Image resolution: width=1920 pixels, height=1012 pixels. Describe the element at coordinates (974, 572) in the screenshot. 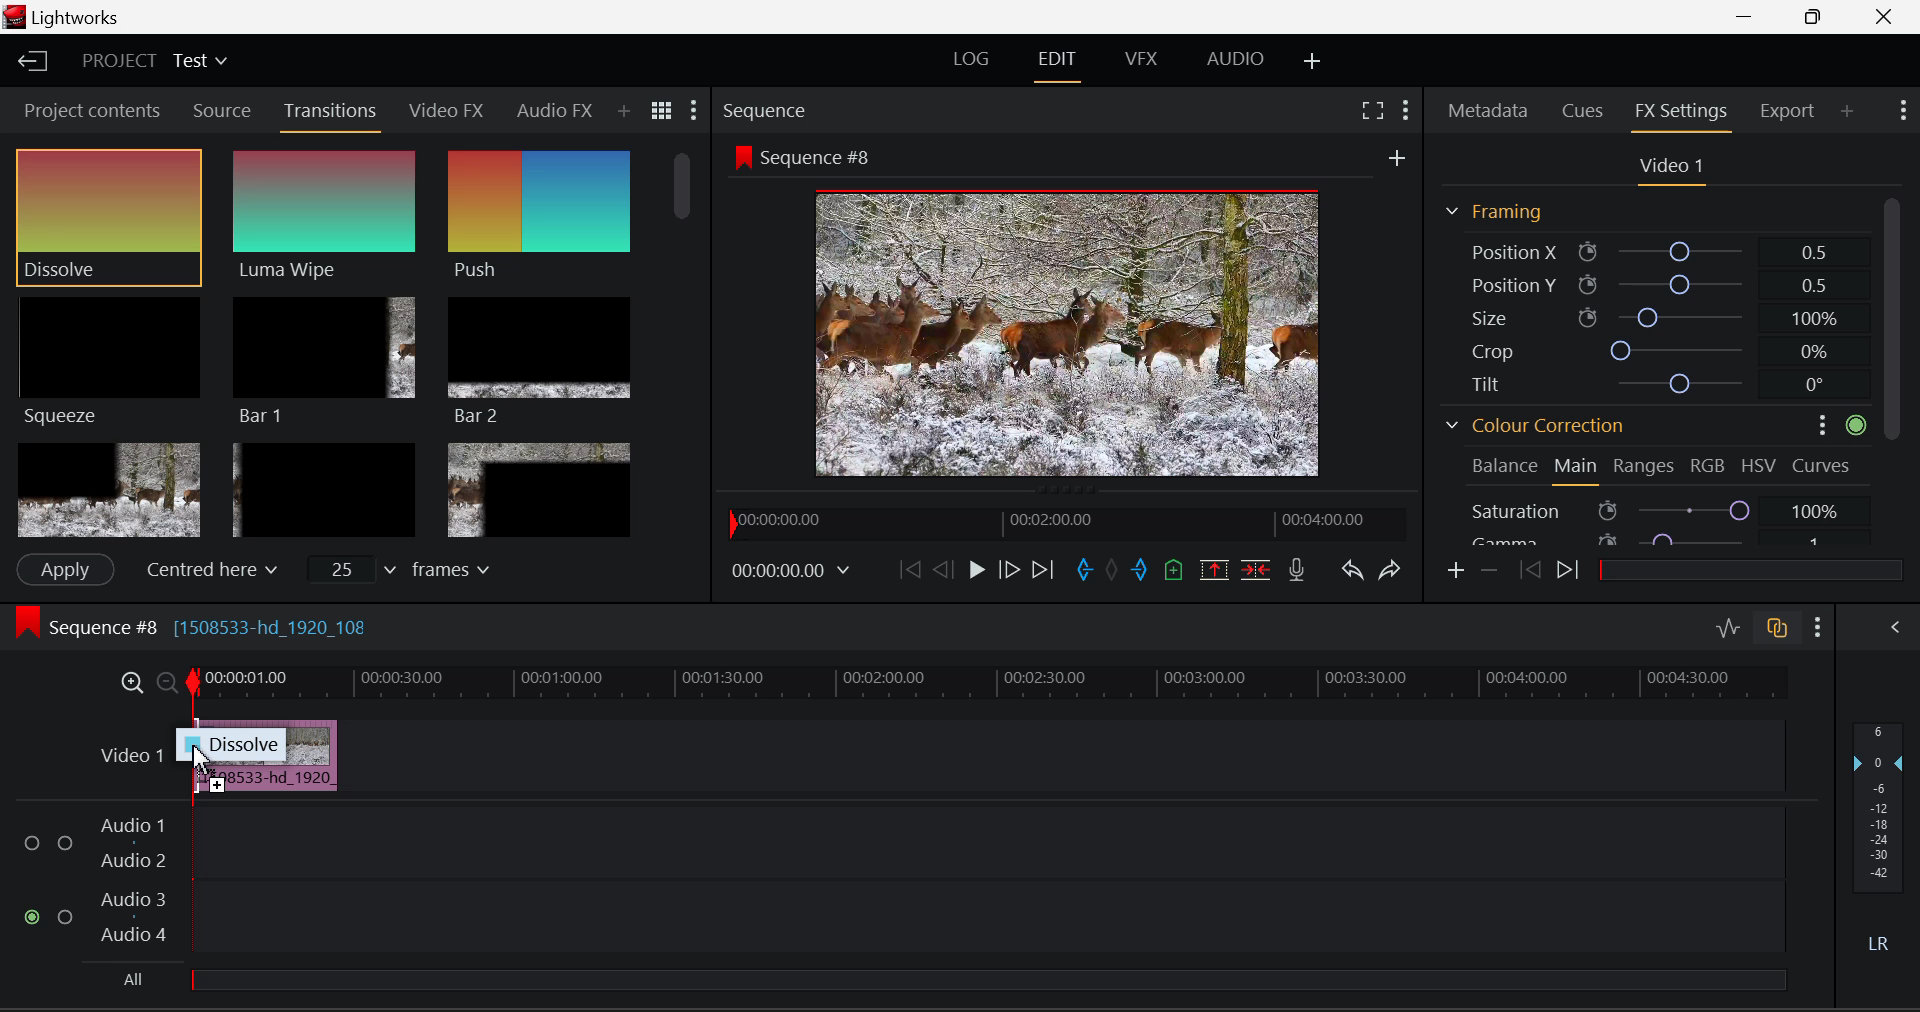

I see `Play` at that location.